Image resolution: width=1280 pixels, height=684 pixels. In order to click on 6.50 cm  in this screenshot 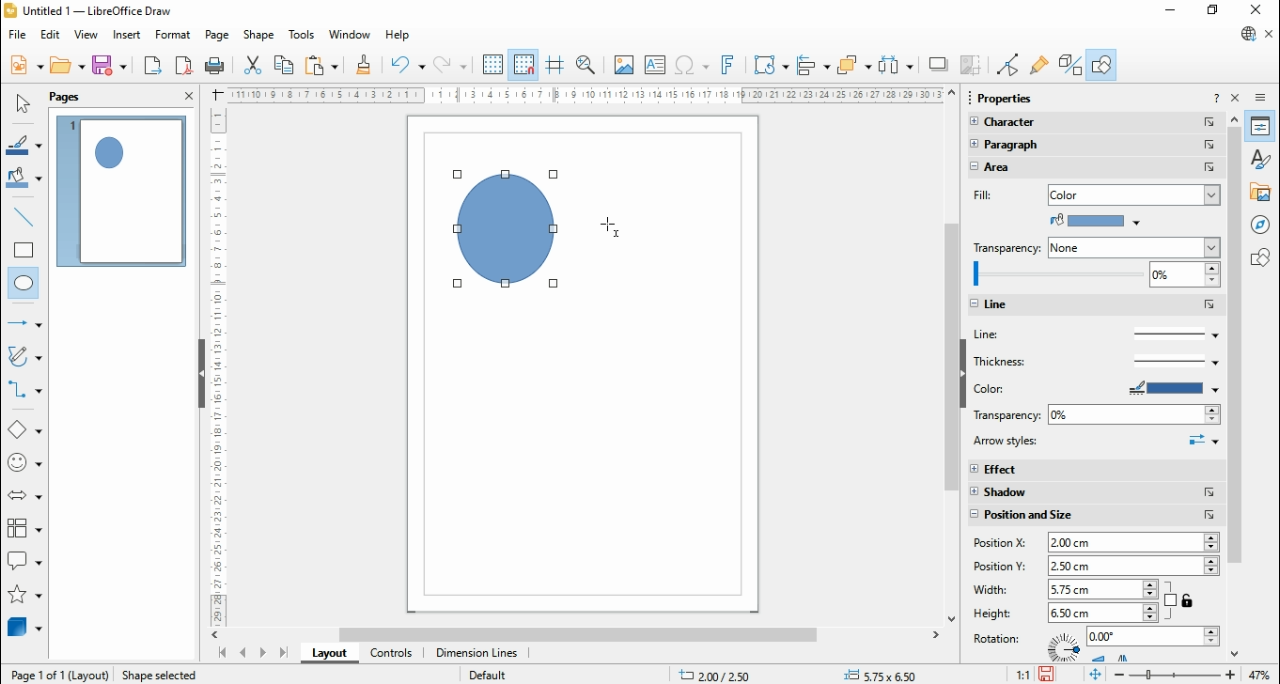, I will do `click(1101, 613)`.